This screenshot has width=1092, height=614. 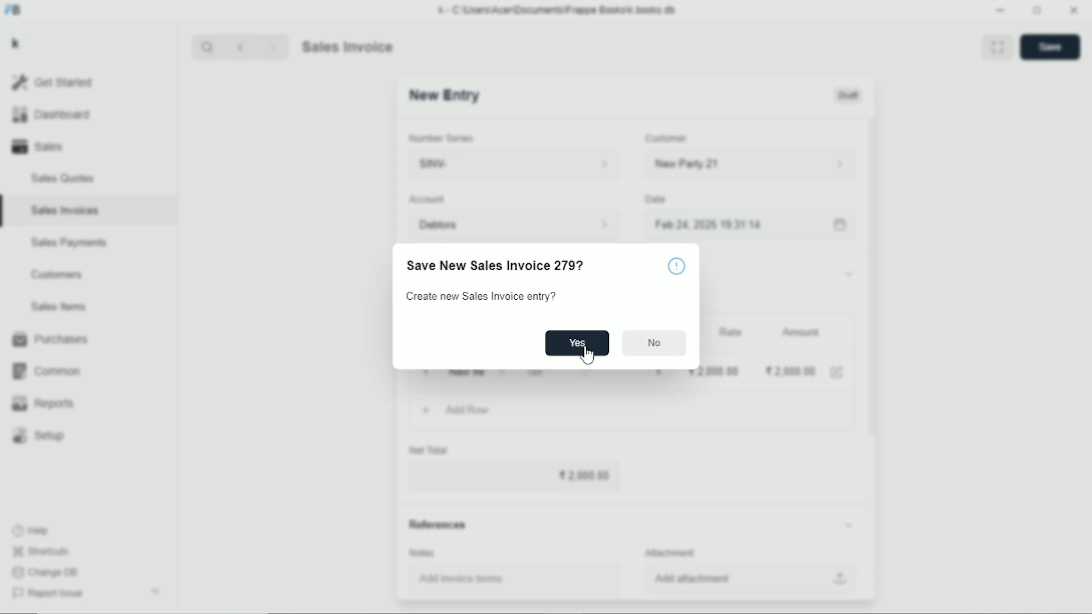 What do you see at coordinates (58, 274) in the screenshot?
I see `Customers` at bounding box center [58, 274].